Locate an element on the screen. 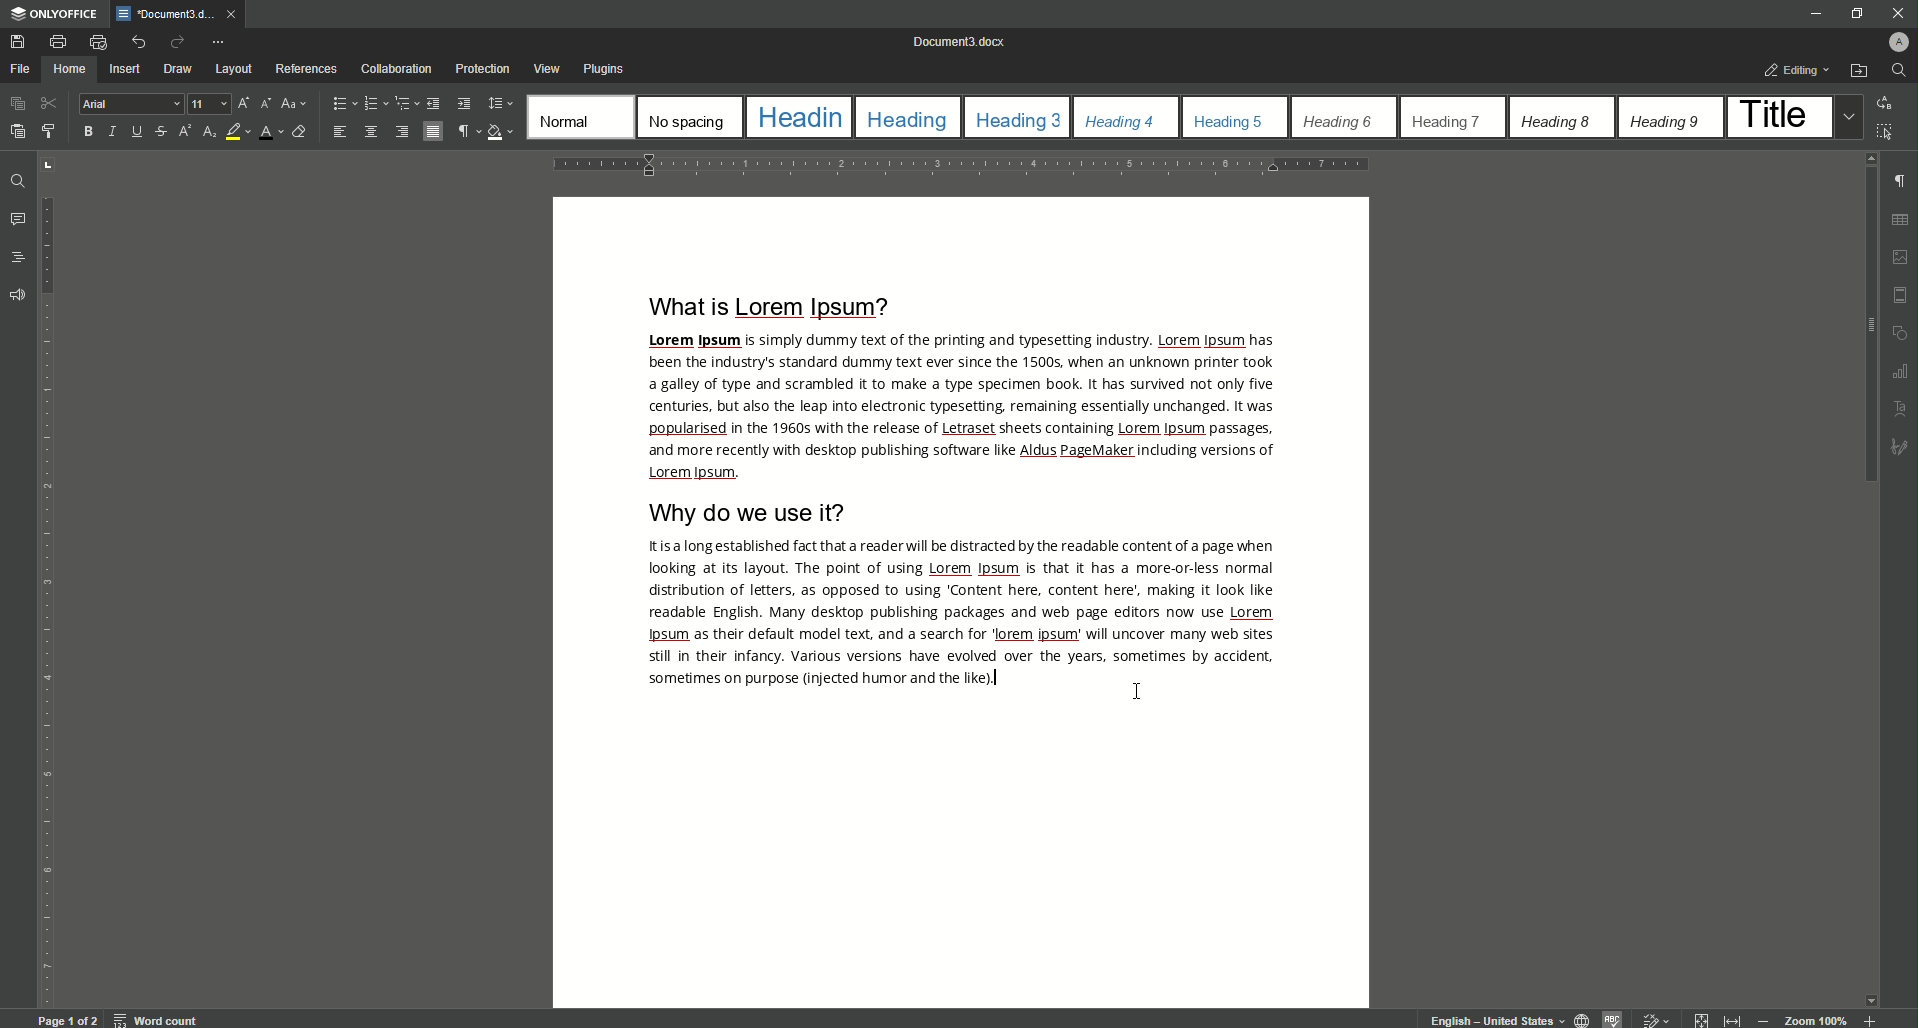 Image resolution: width=1918 pixels, height=1028 pixels. vertical scale is located at coordinates (51, 667).